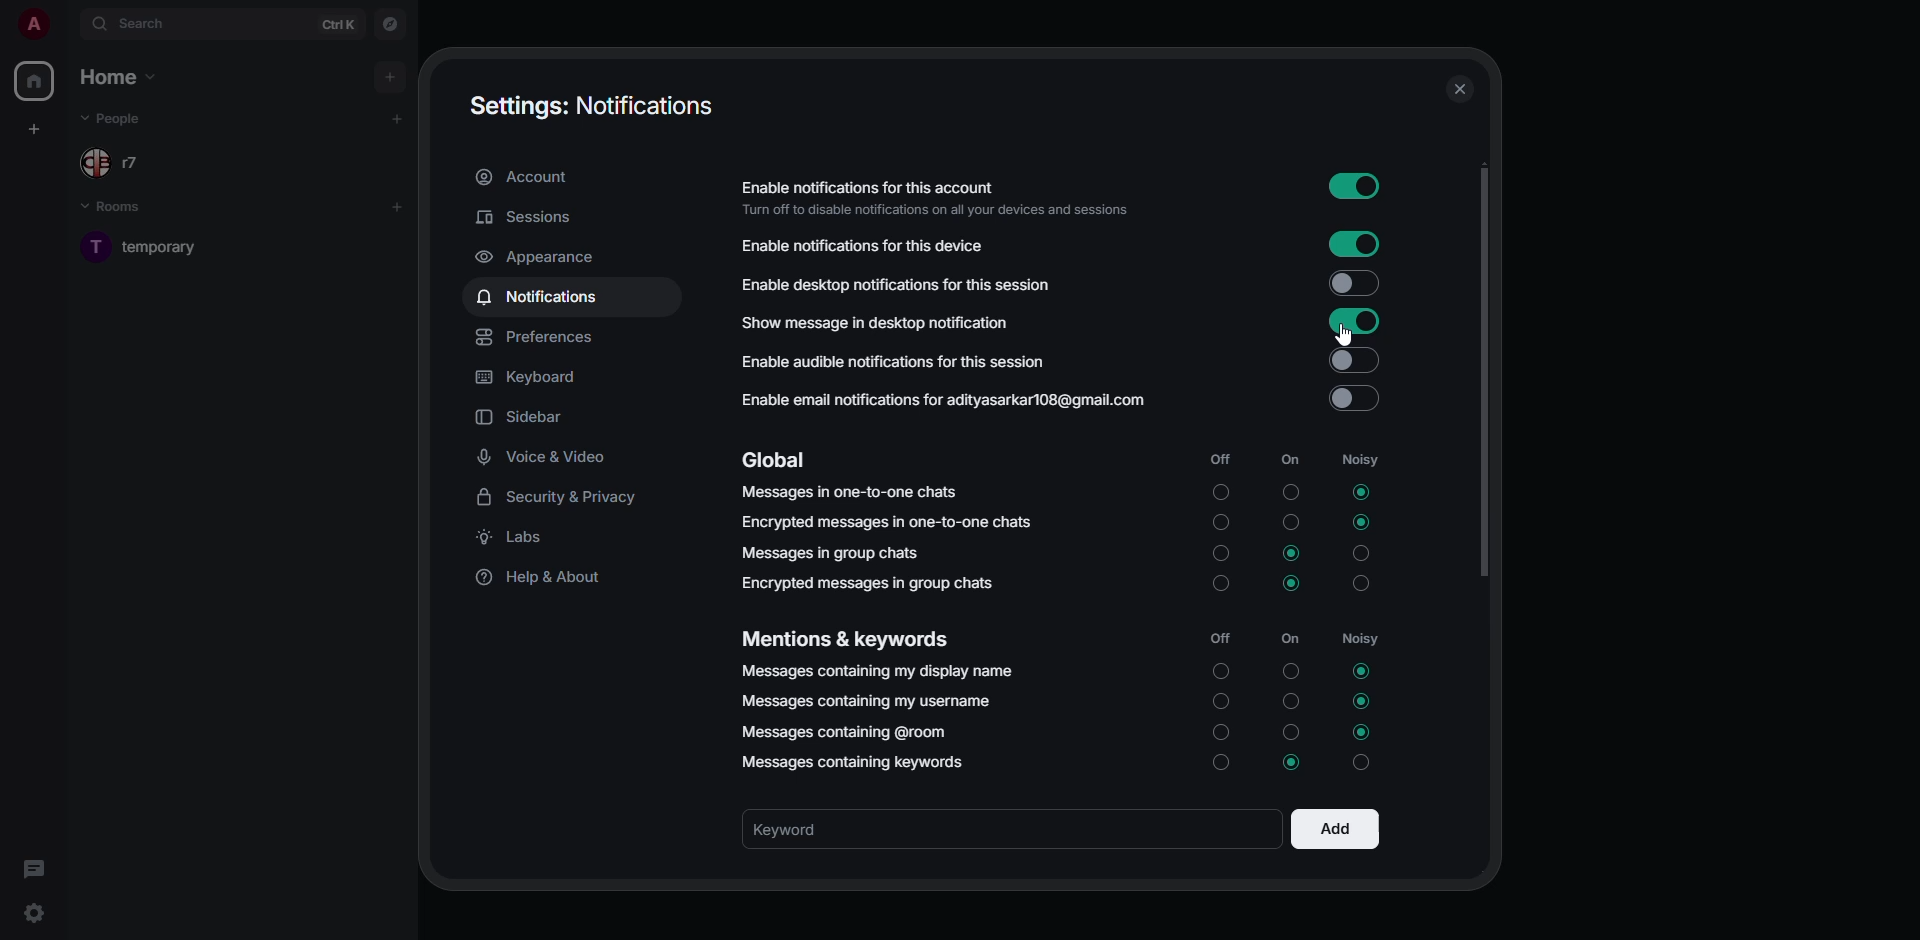 The height and width of the screenshot is (940, 1920). What do you see at coordinates (891, 364) in the screenshot?
I see `enable audible notifications` at bounding box center [891, 364].